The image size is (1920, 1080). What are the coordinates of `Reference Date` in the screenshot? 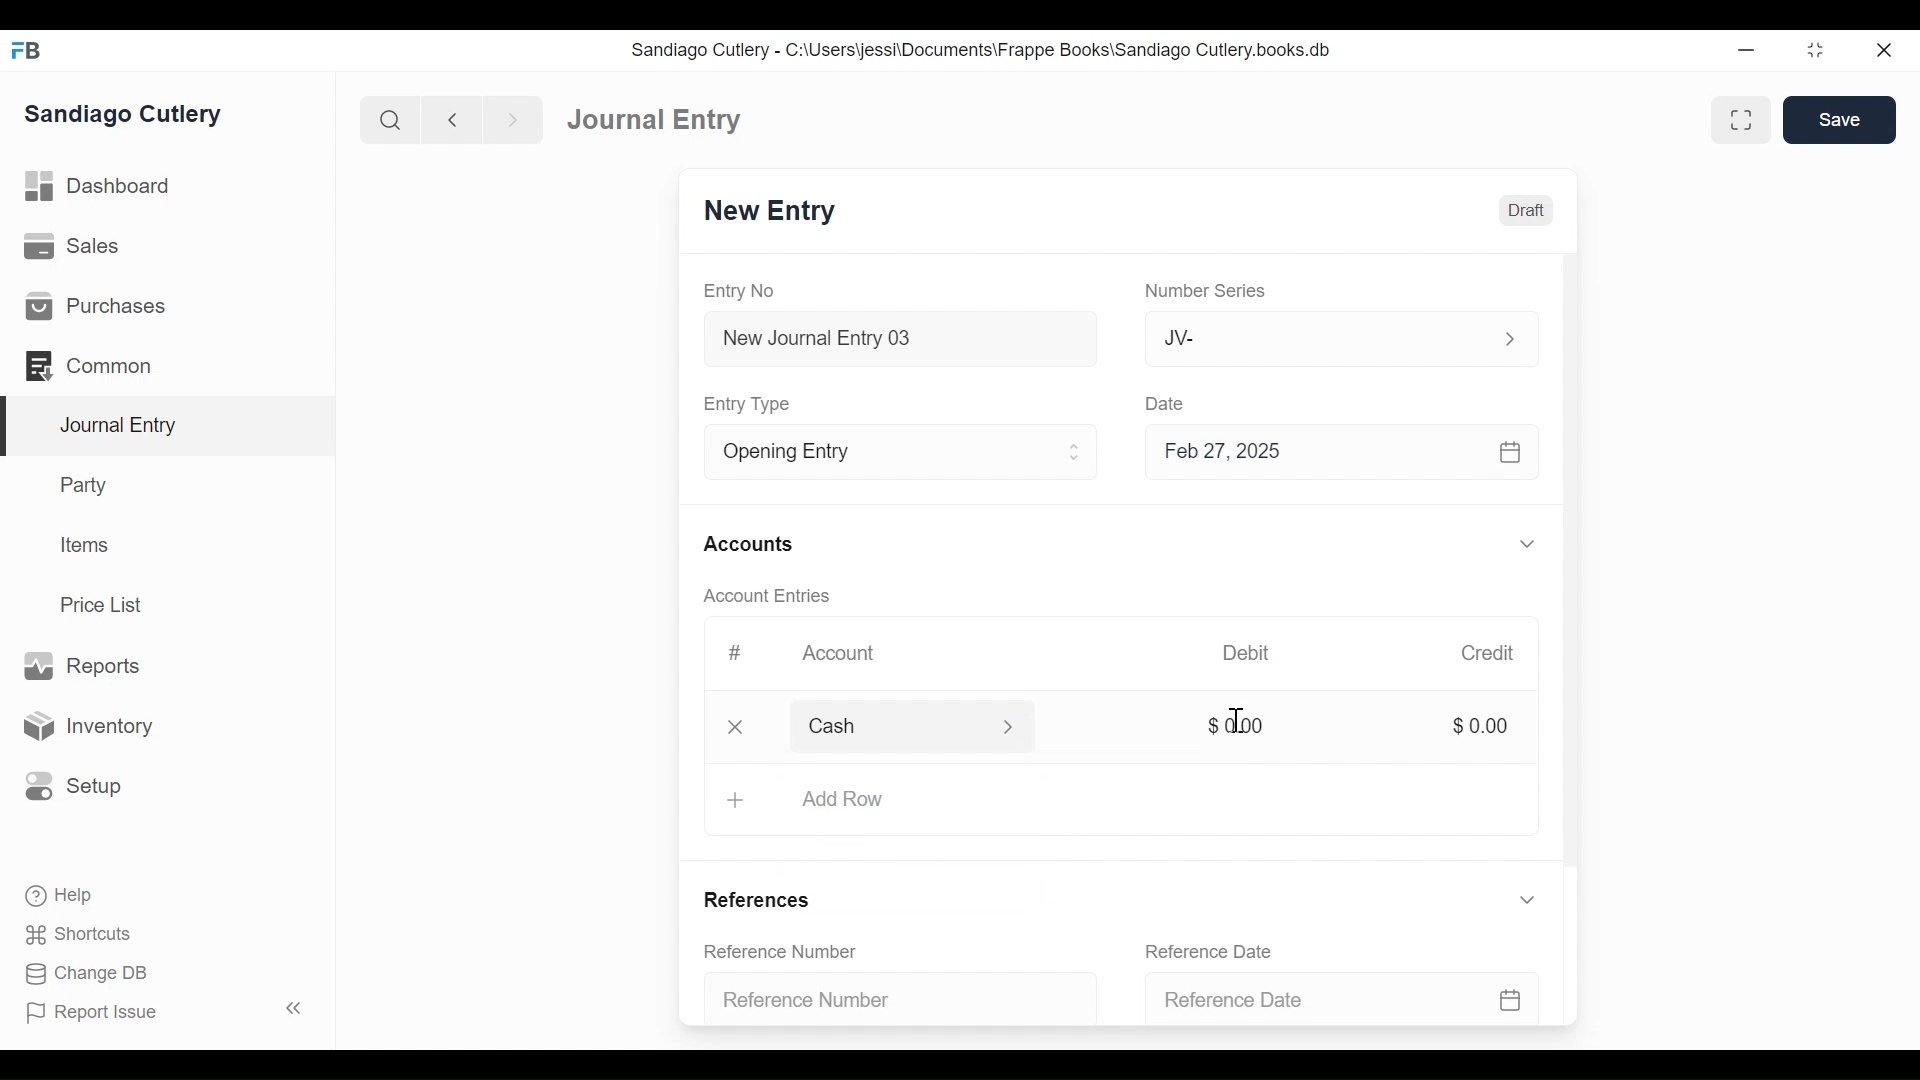 It's located at (1214, 950).